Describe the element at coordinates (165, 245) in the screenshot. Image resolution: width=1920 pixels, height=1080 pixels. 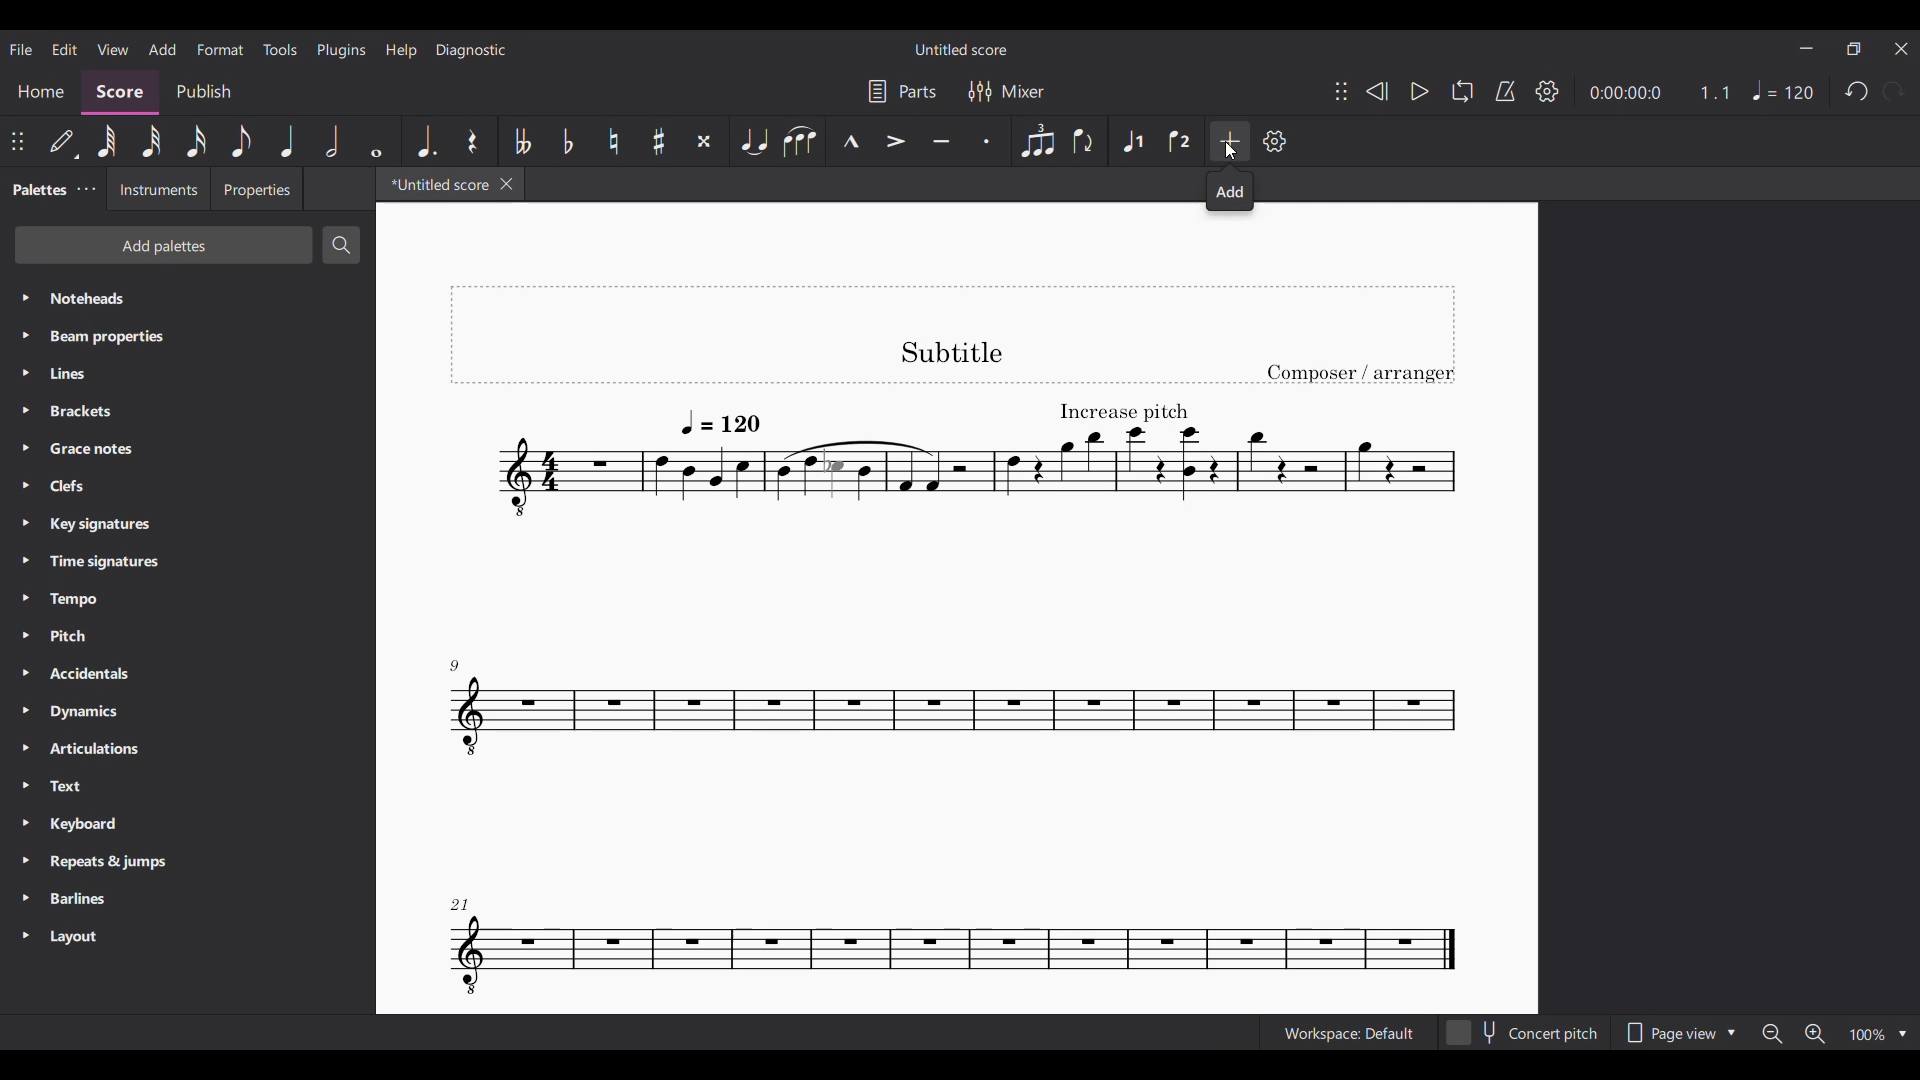
I see `Add palettes` at that location.